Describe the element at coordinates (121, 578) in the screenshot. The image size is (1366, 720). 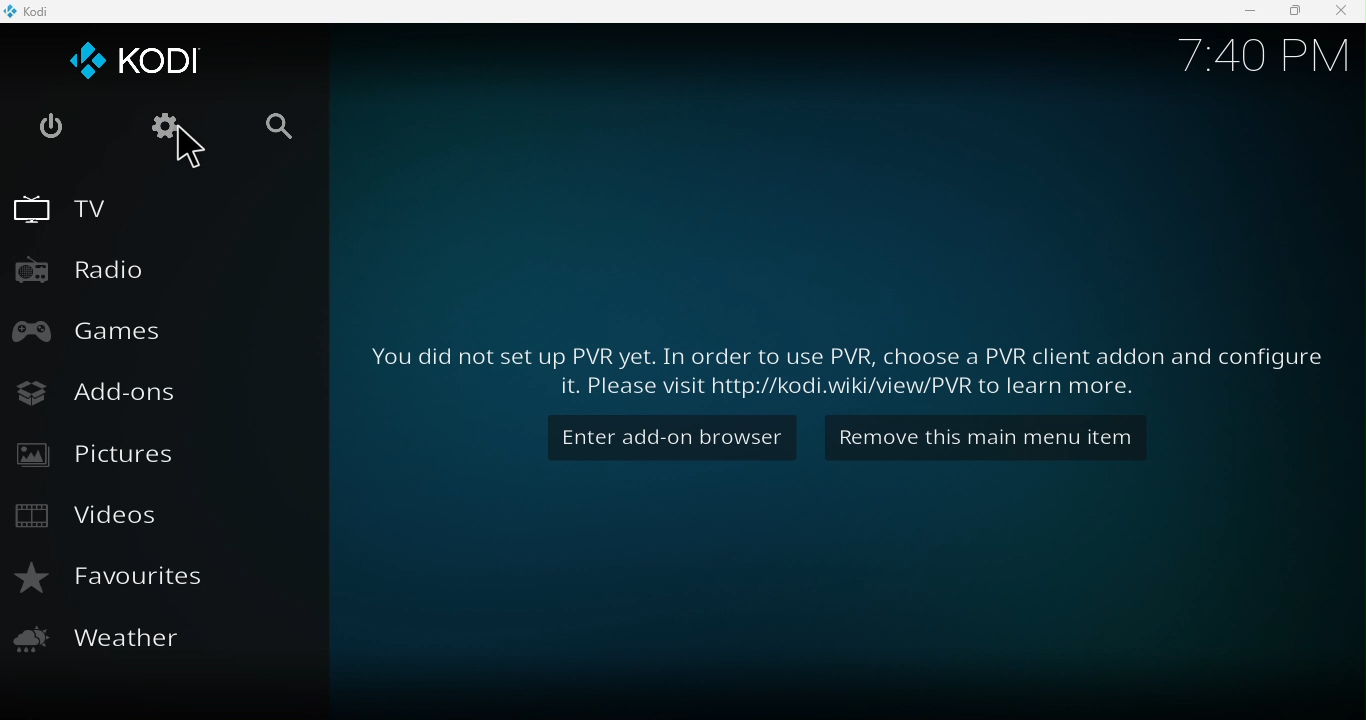
I see `Favourites` at that location.